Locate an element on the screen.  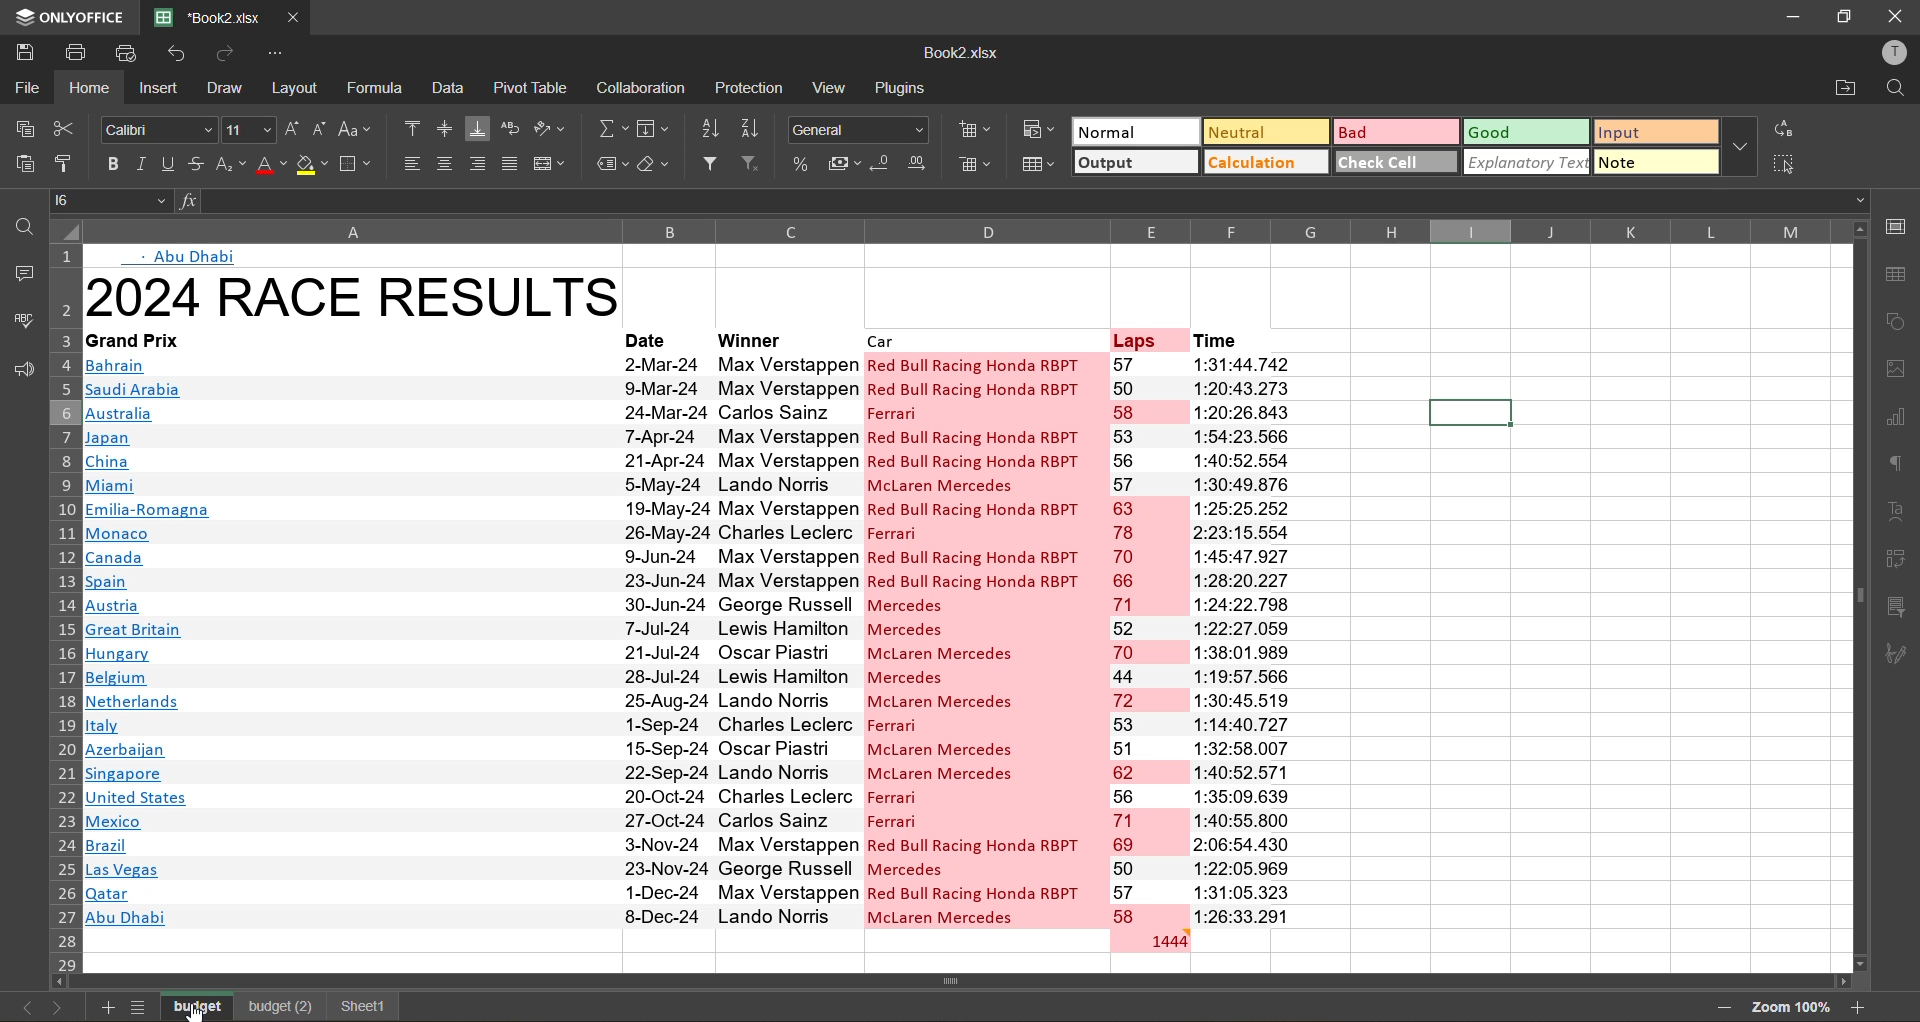
signature is located at coordinates (1902, 654).